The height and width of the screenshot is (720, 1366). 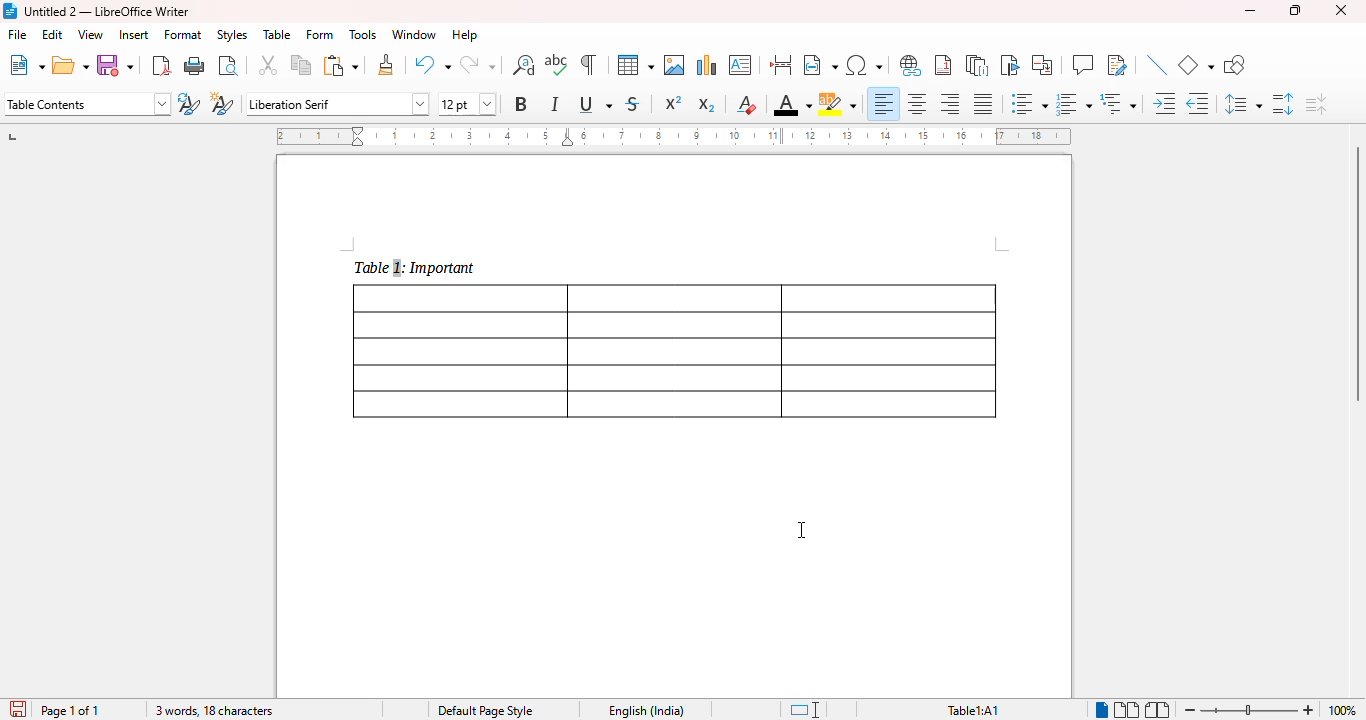 I want to click on insert text box, so click(x=740, y=65).